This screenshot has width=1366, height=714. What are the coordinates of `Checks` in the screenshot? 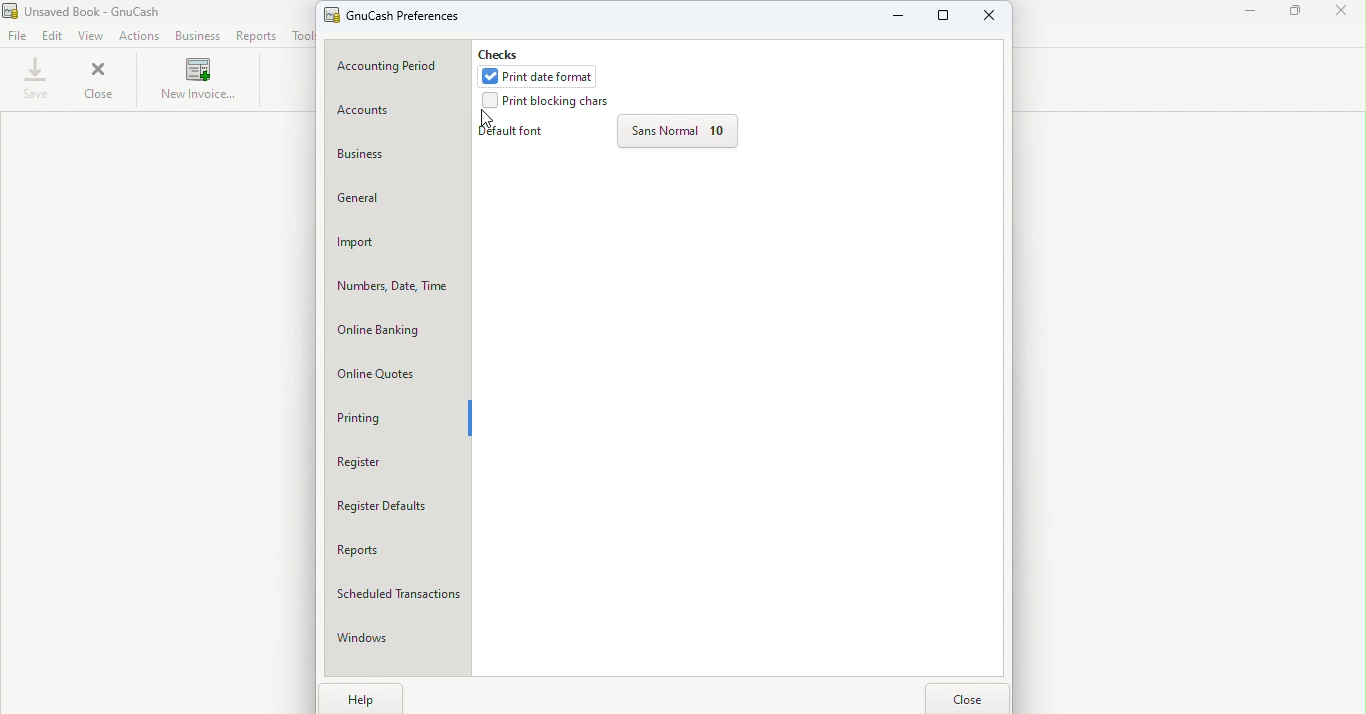 It's located at (511, 52).